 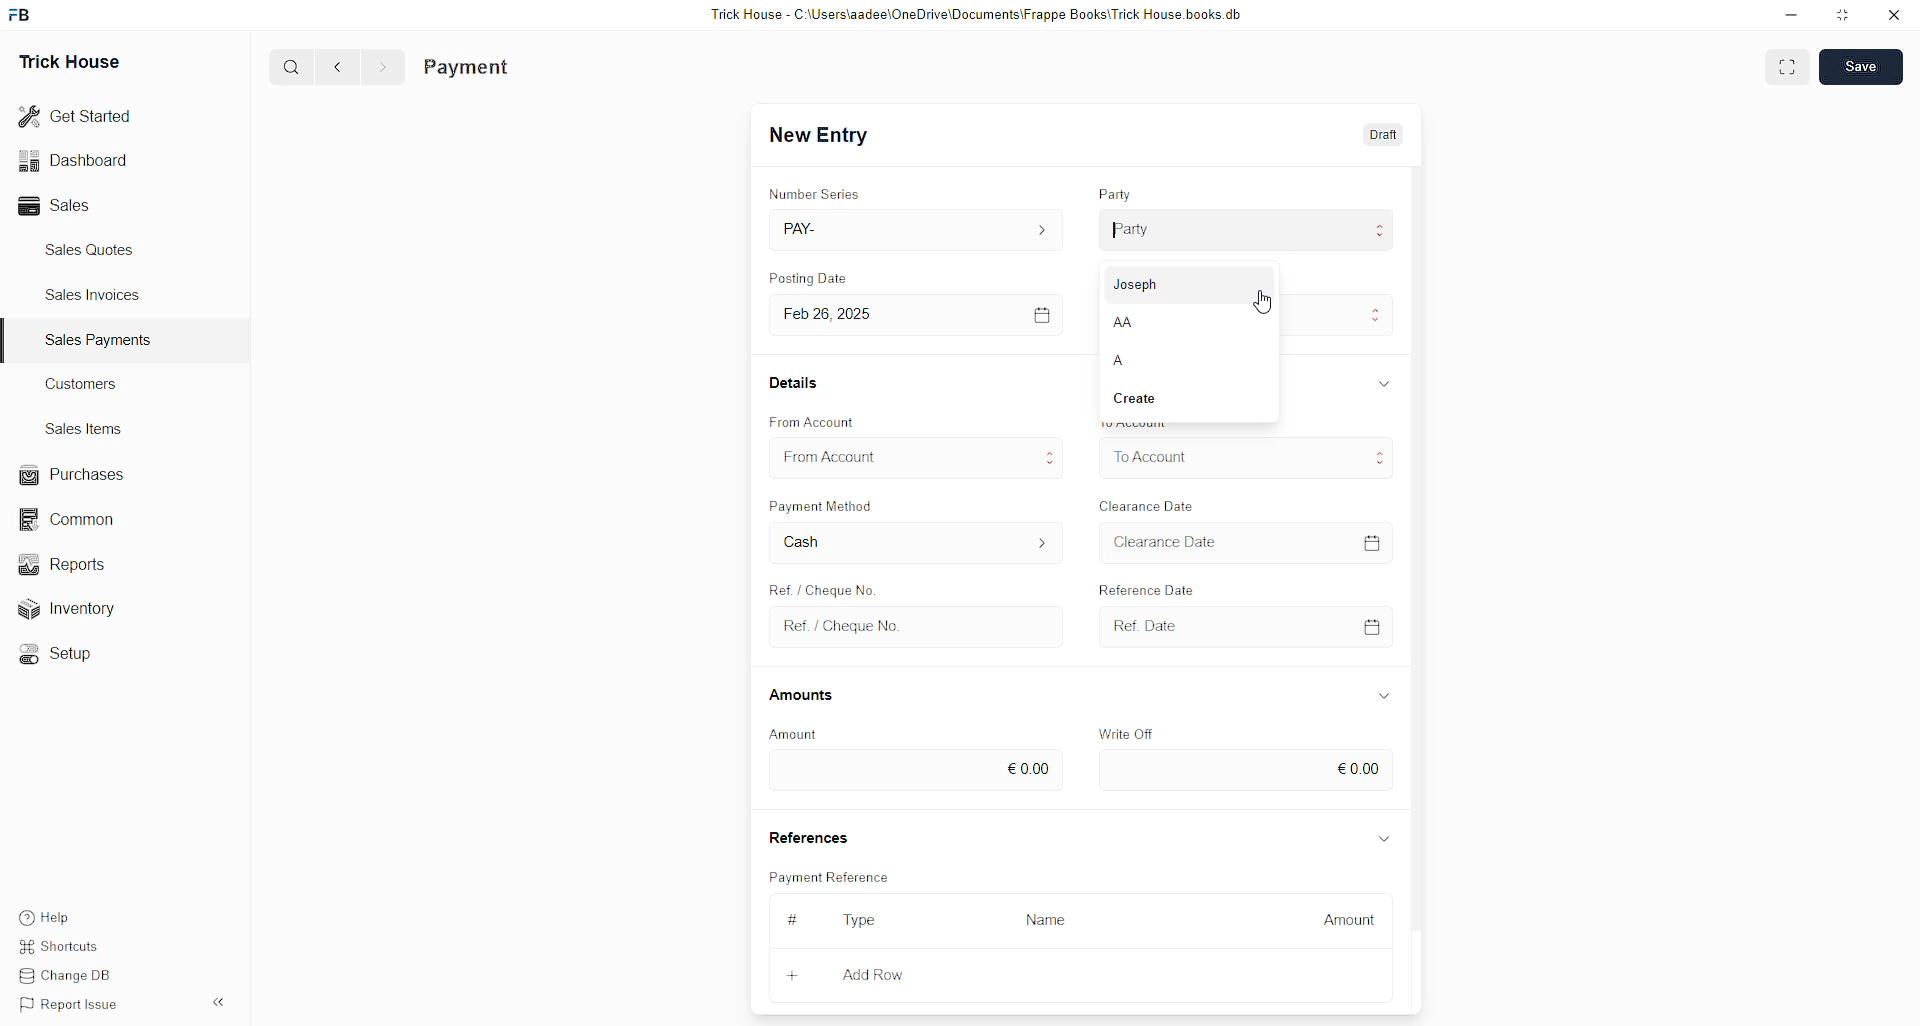 I want to click on Payment, so click(x=467, y=68).